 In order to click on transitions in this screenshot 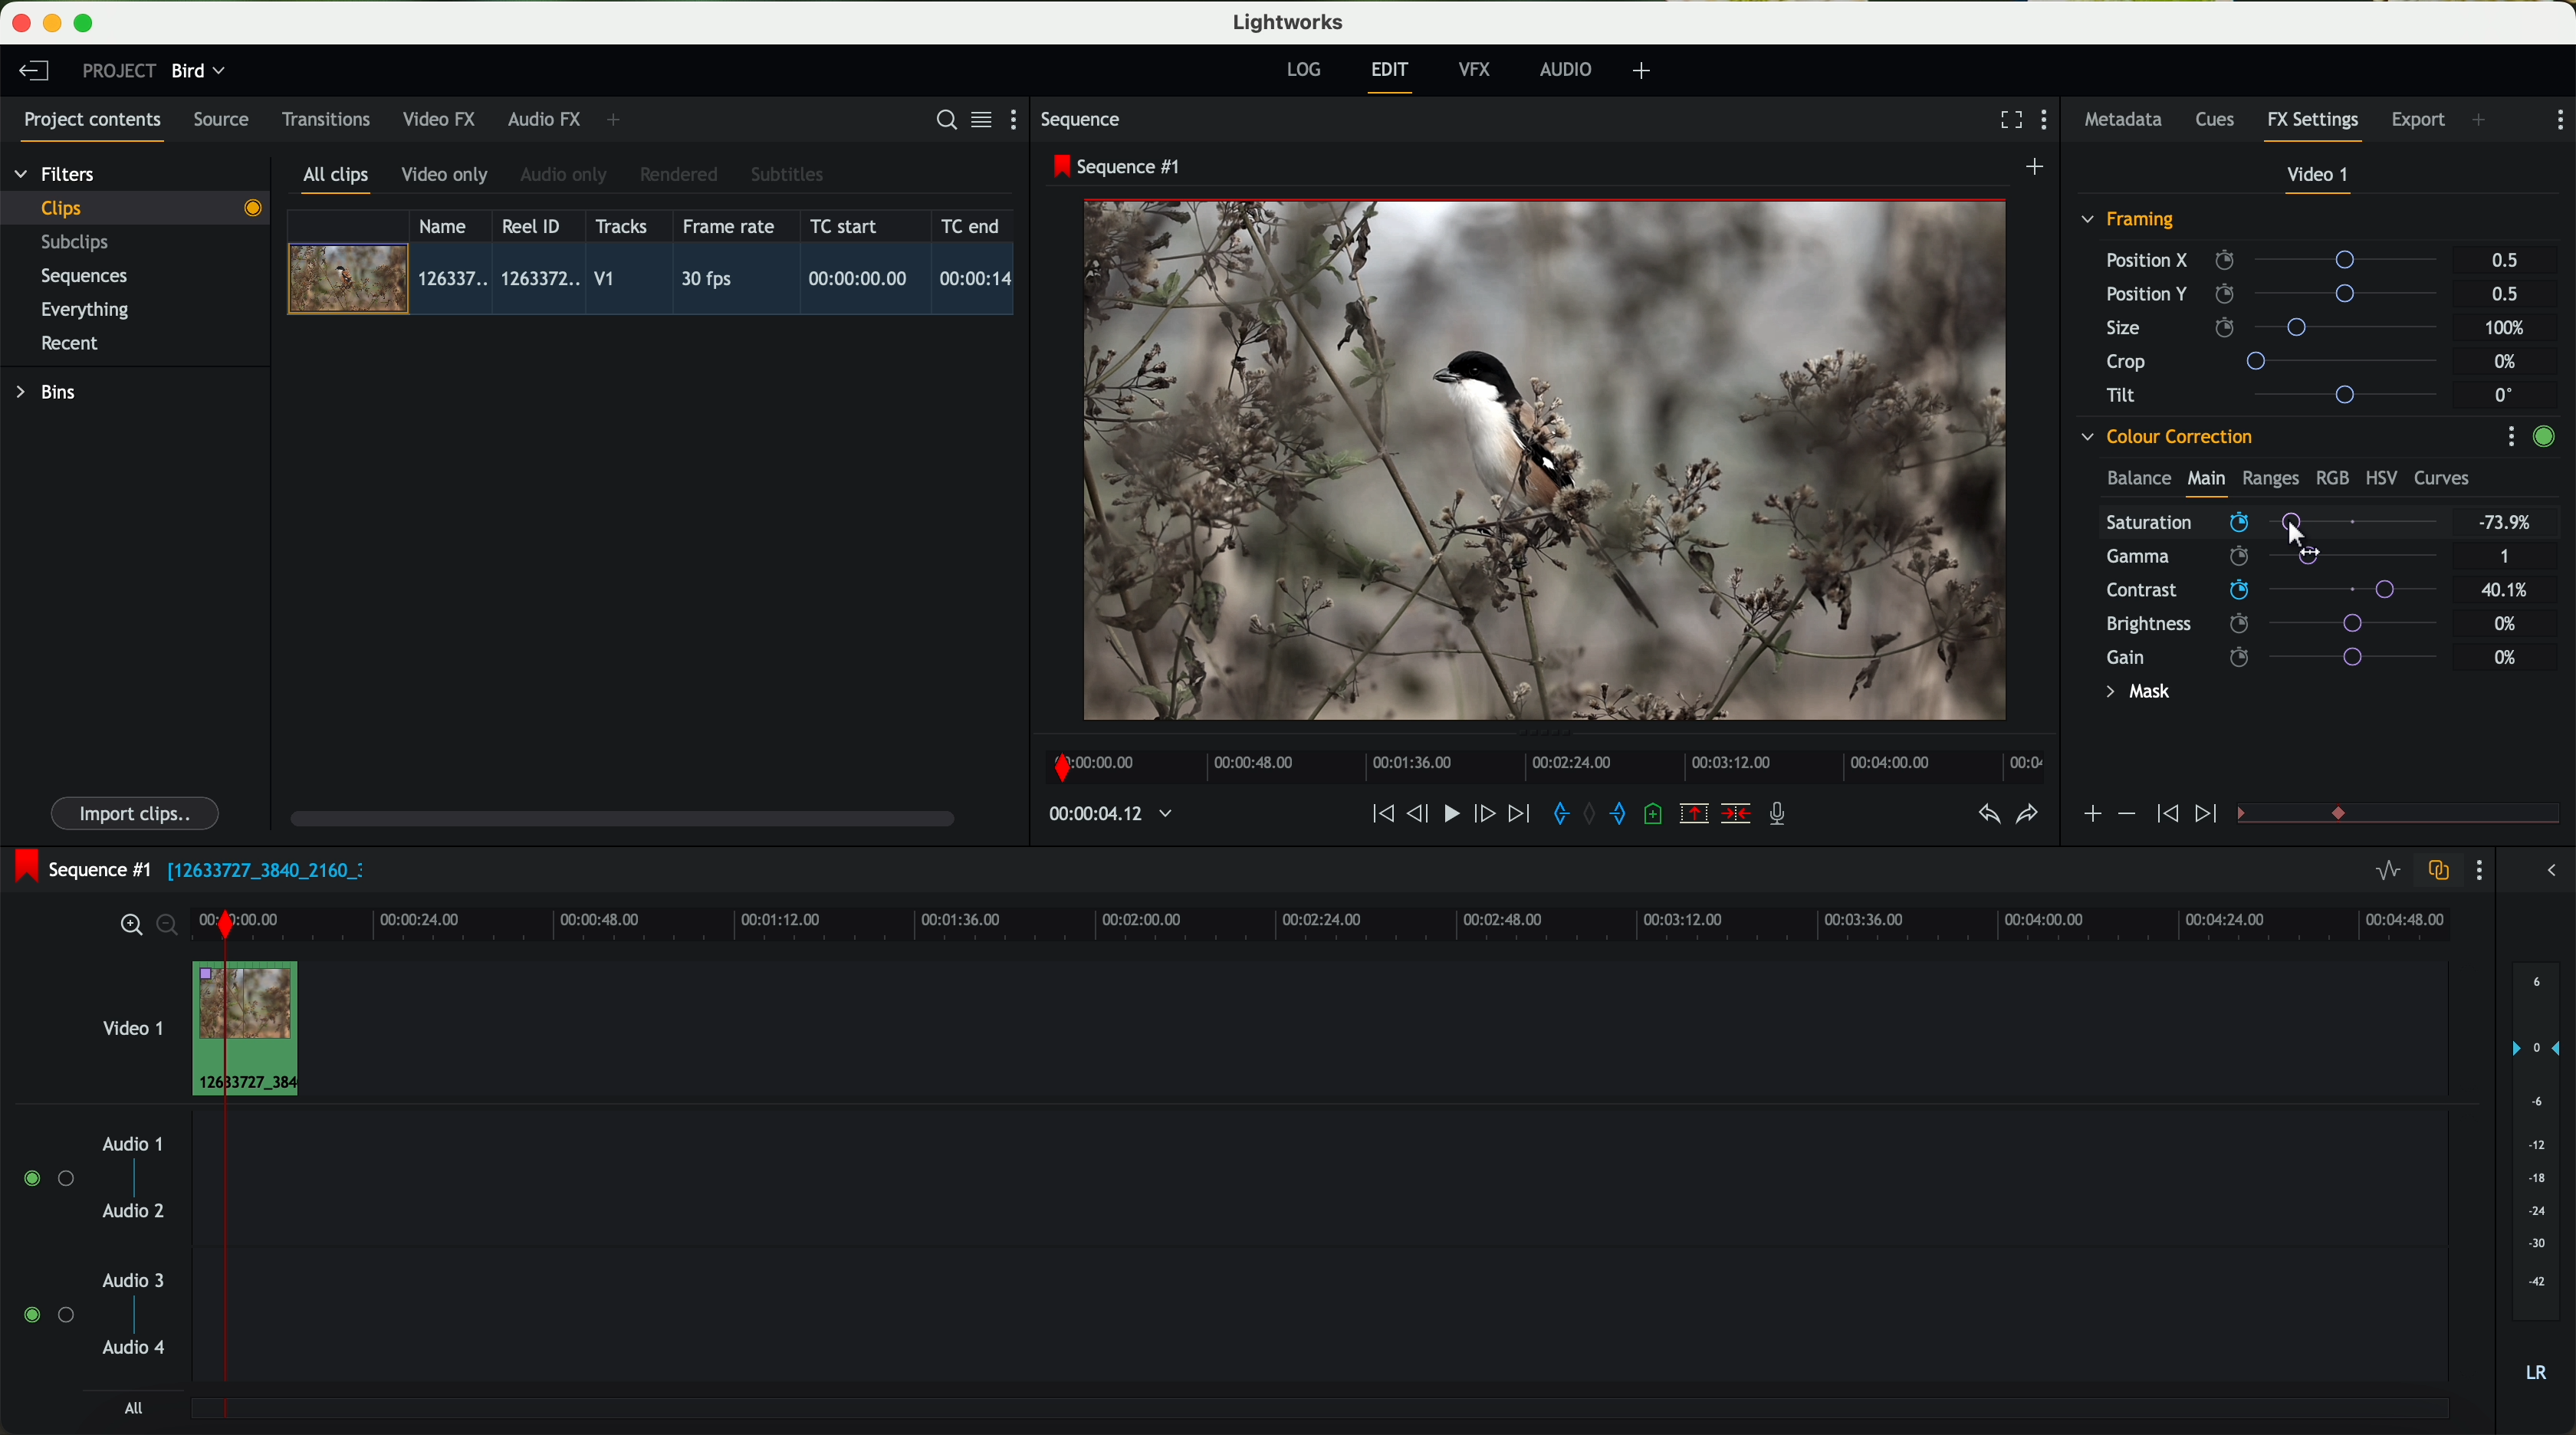, I will do `click(325, 119)`.